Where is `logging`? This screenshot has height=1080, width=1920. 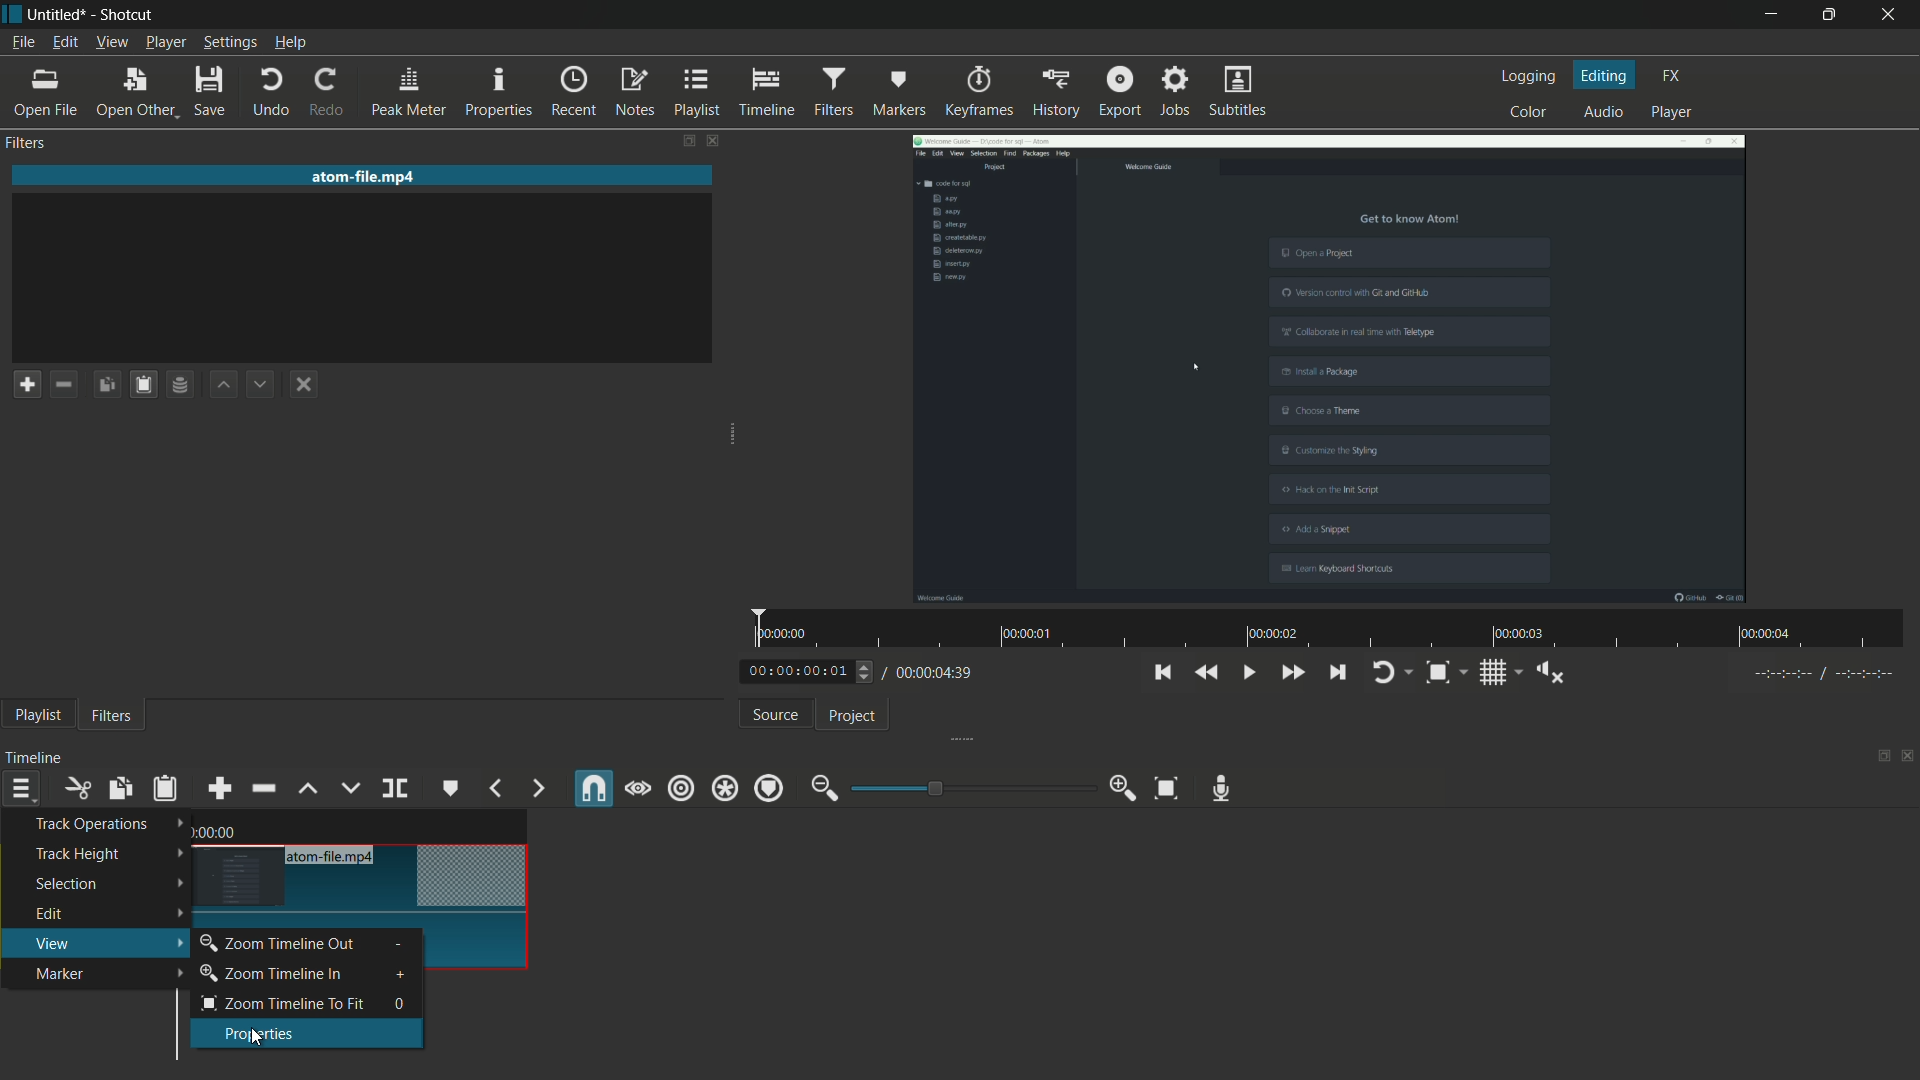 logging is located at coordinates (1531, 76).